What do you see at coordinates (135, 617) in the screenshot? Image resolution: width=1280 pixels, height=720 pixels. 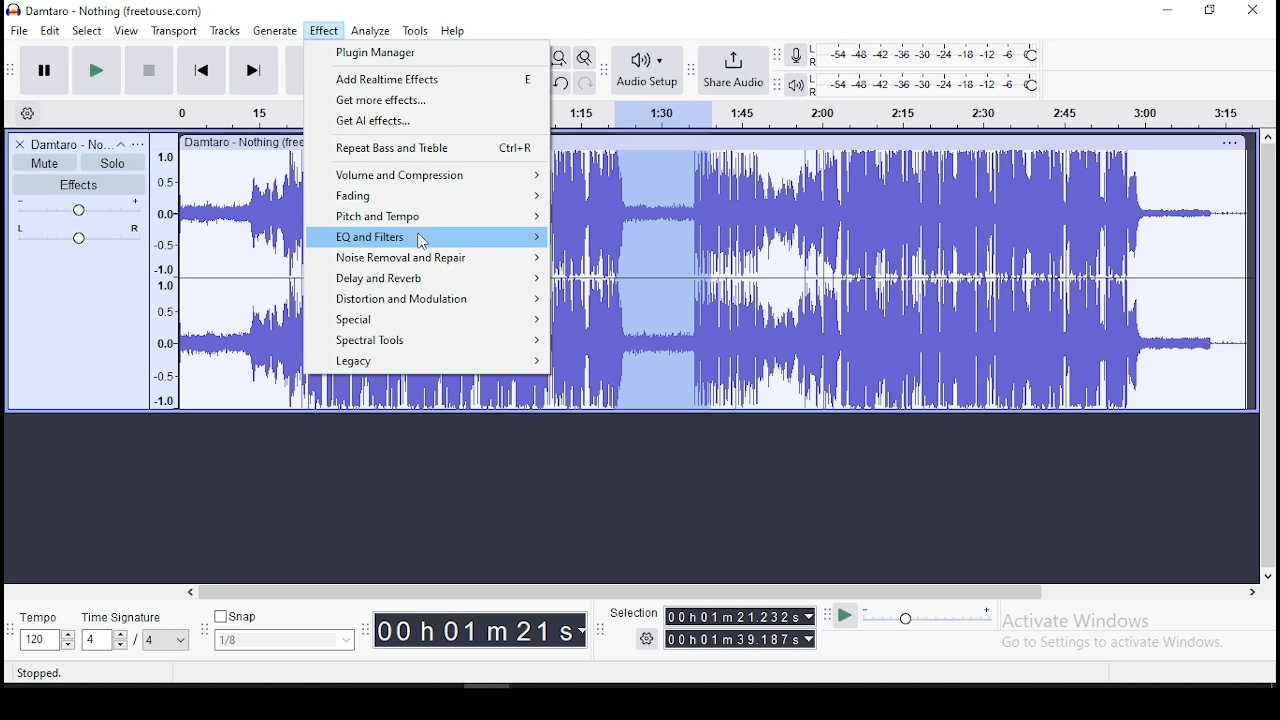 I see `time signature` at bounding box center [135, 617].